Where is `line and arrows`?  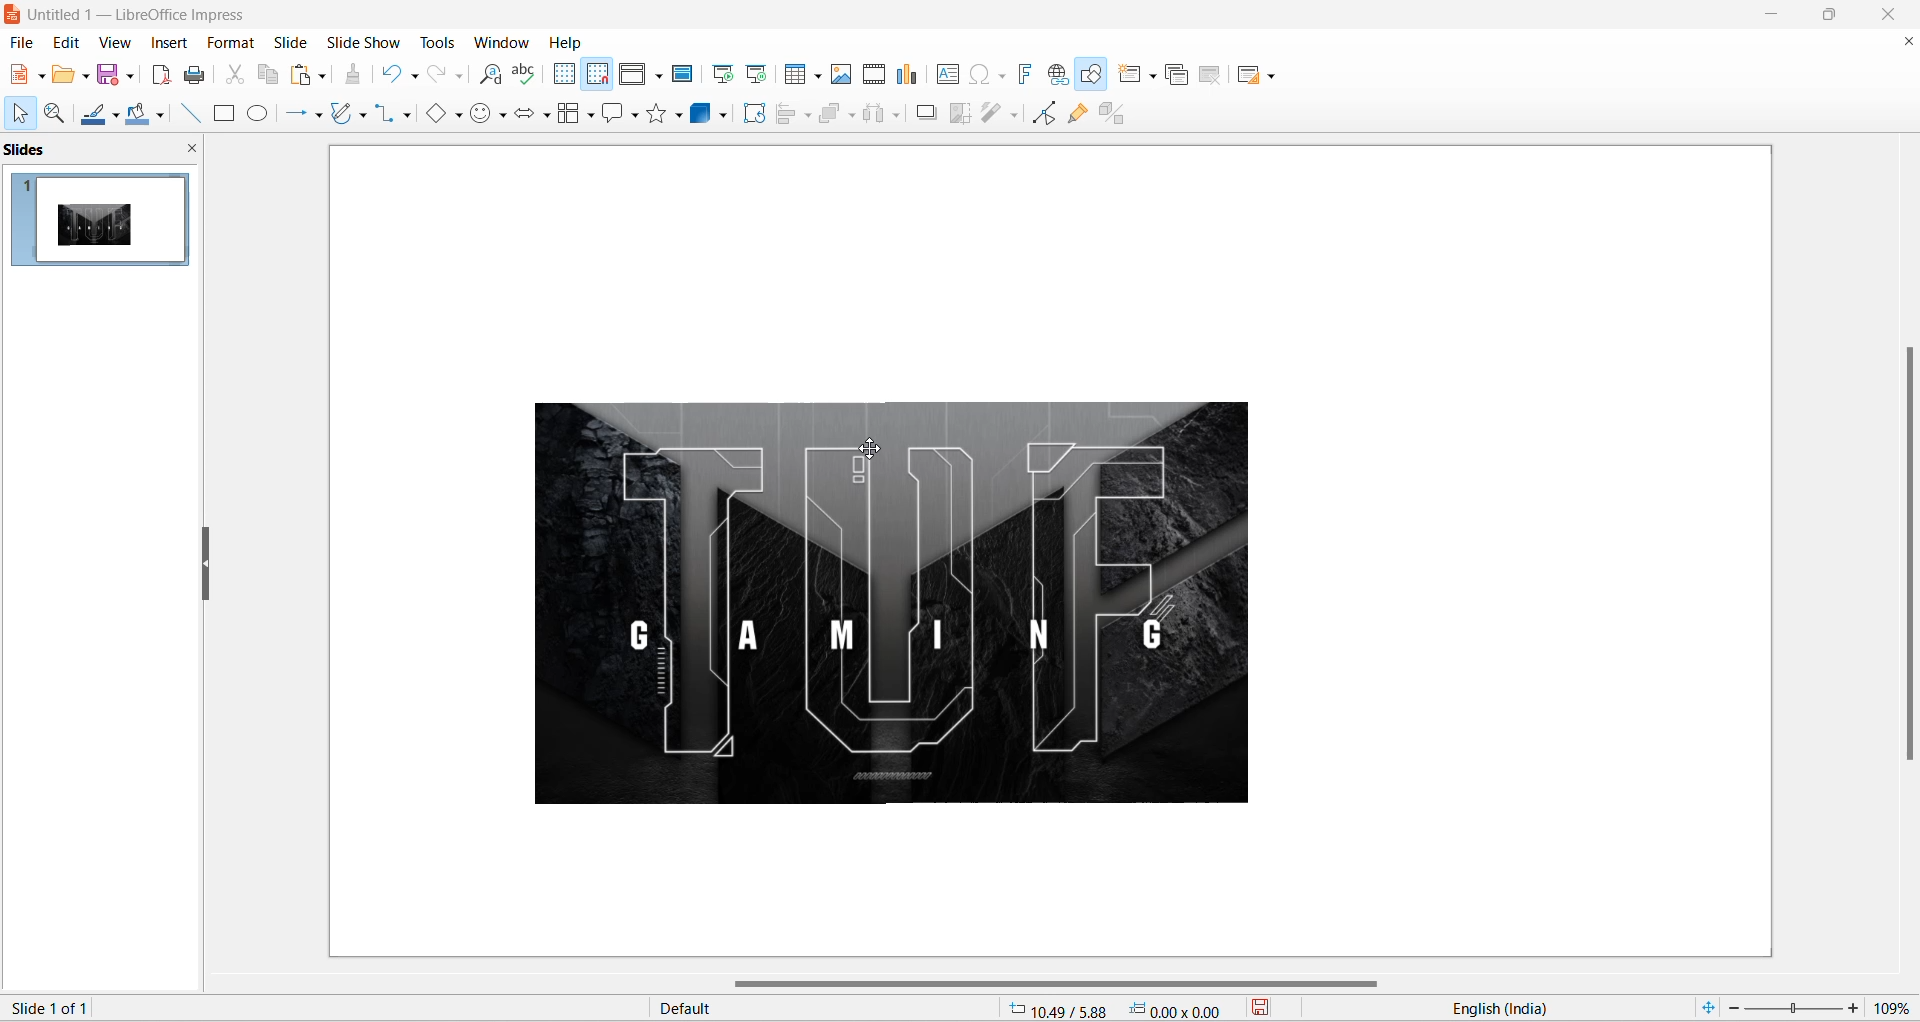 line and arrows is located at coordinates (292, 114).